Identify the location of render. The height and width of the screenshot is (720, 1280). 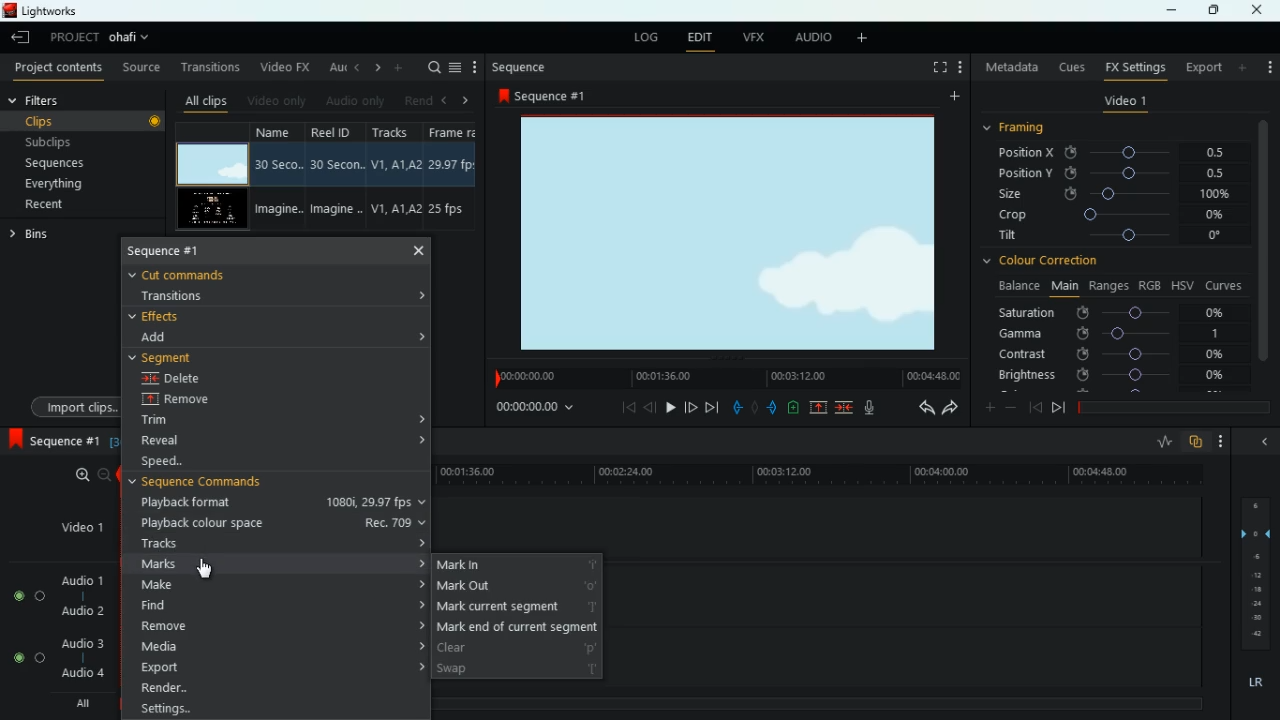
(280, 688).